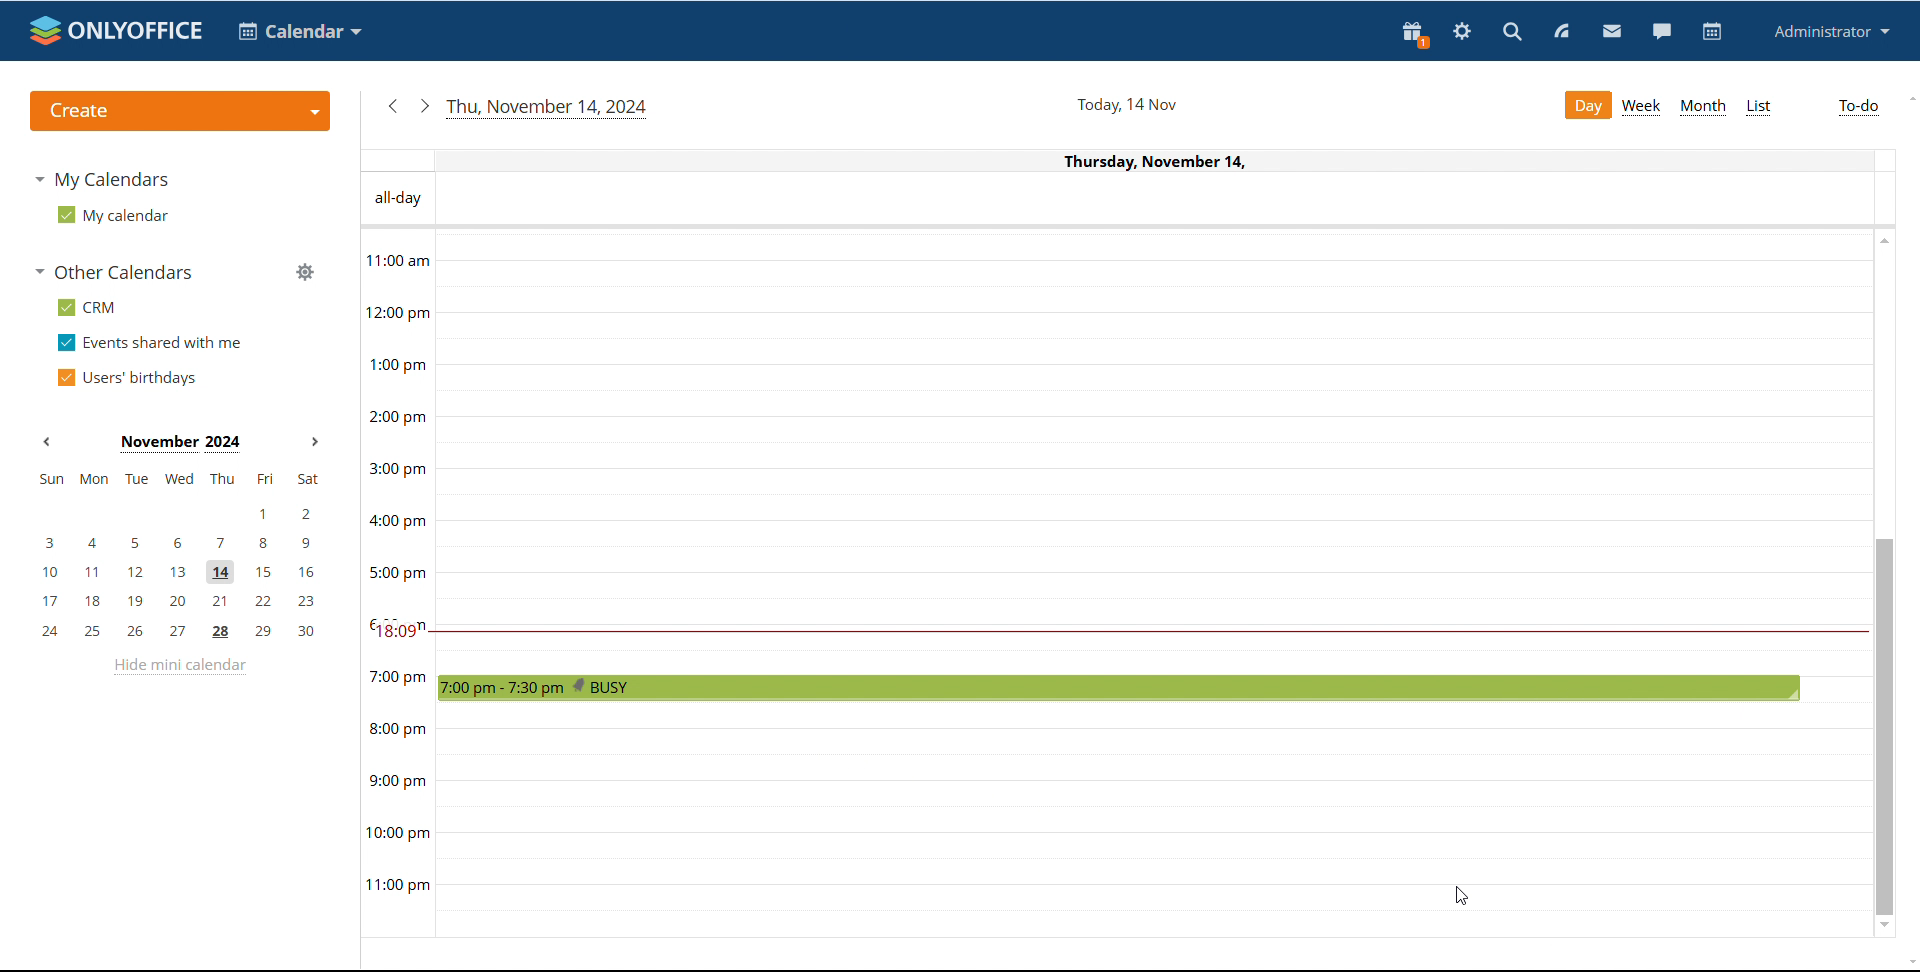 The height and width of the screenshot is (972, 1920). What do you see at coordinates (1884, 726) in the screenshot?
I see `scrollbar` at bounding box center [1884, 726].